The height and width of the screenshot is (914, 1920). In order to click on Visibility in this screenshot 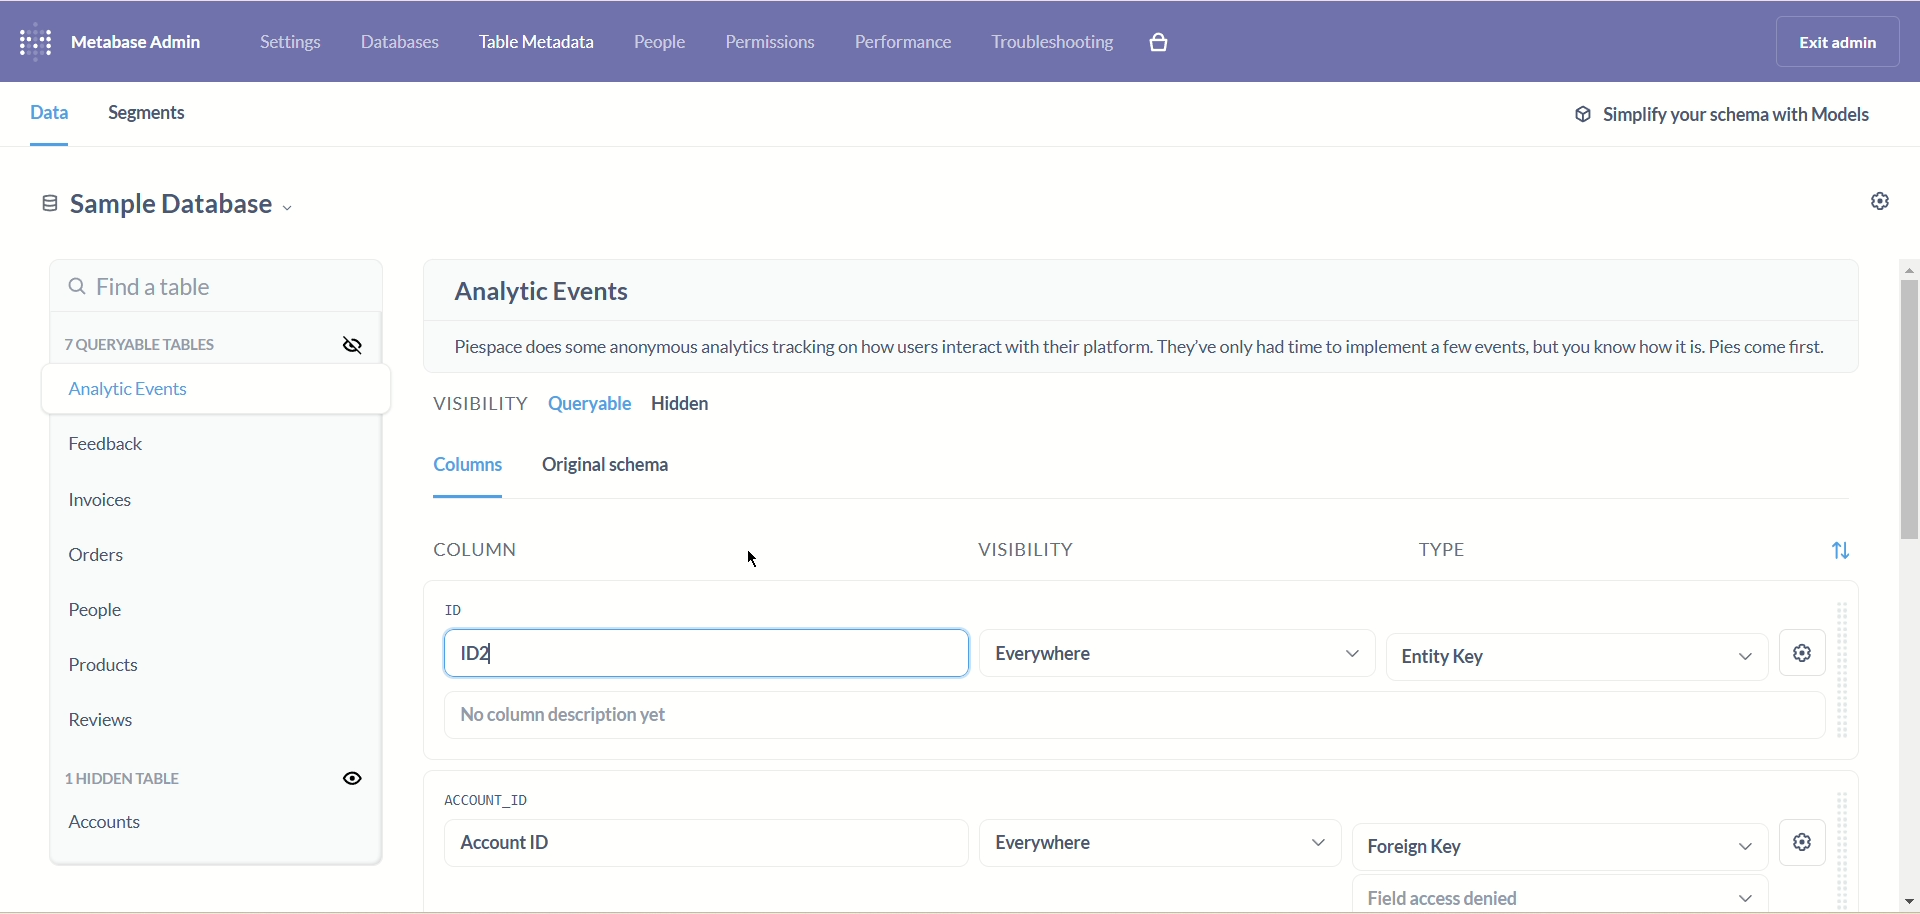, I will do `click(471, 406)`.